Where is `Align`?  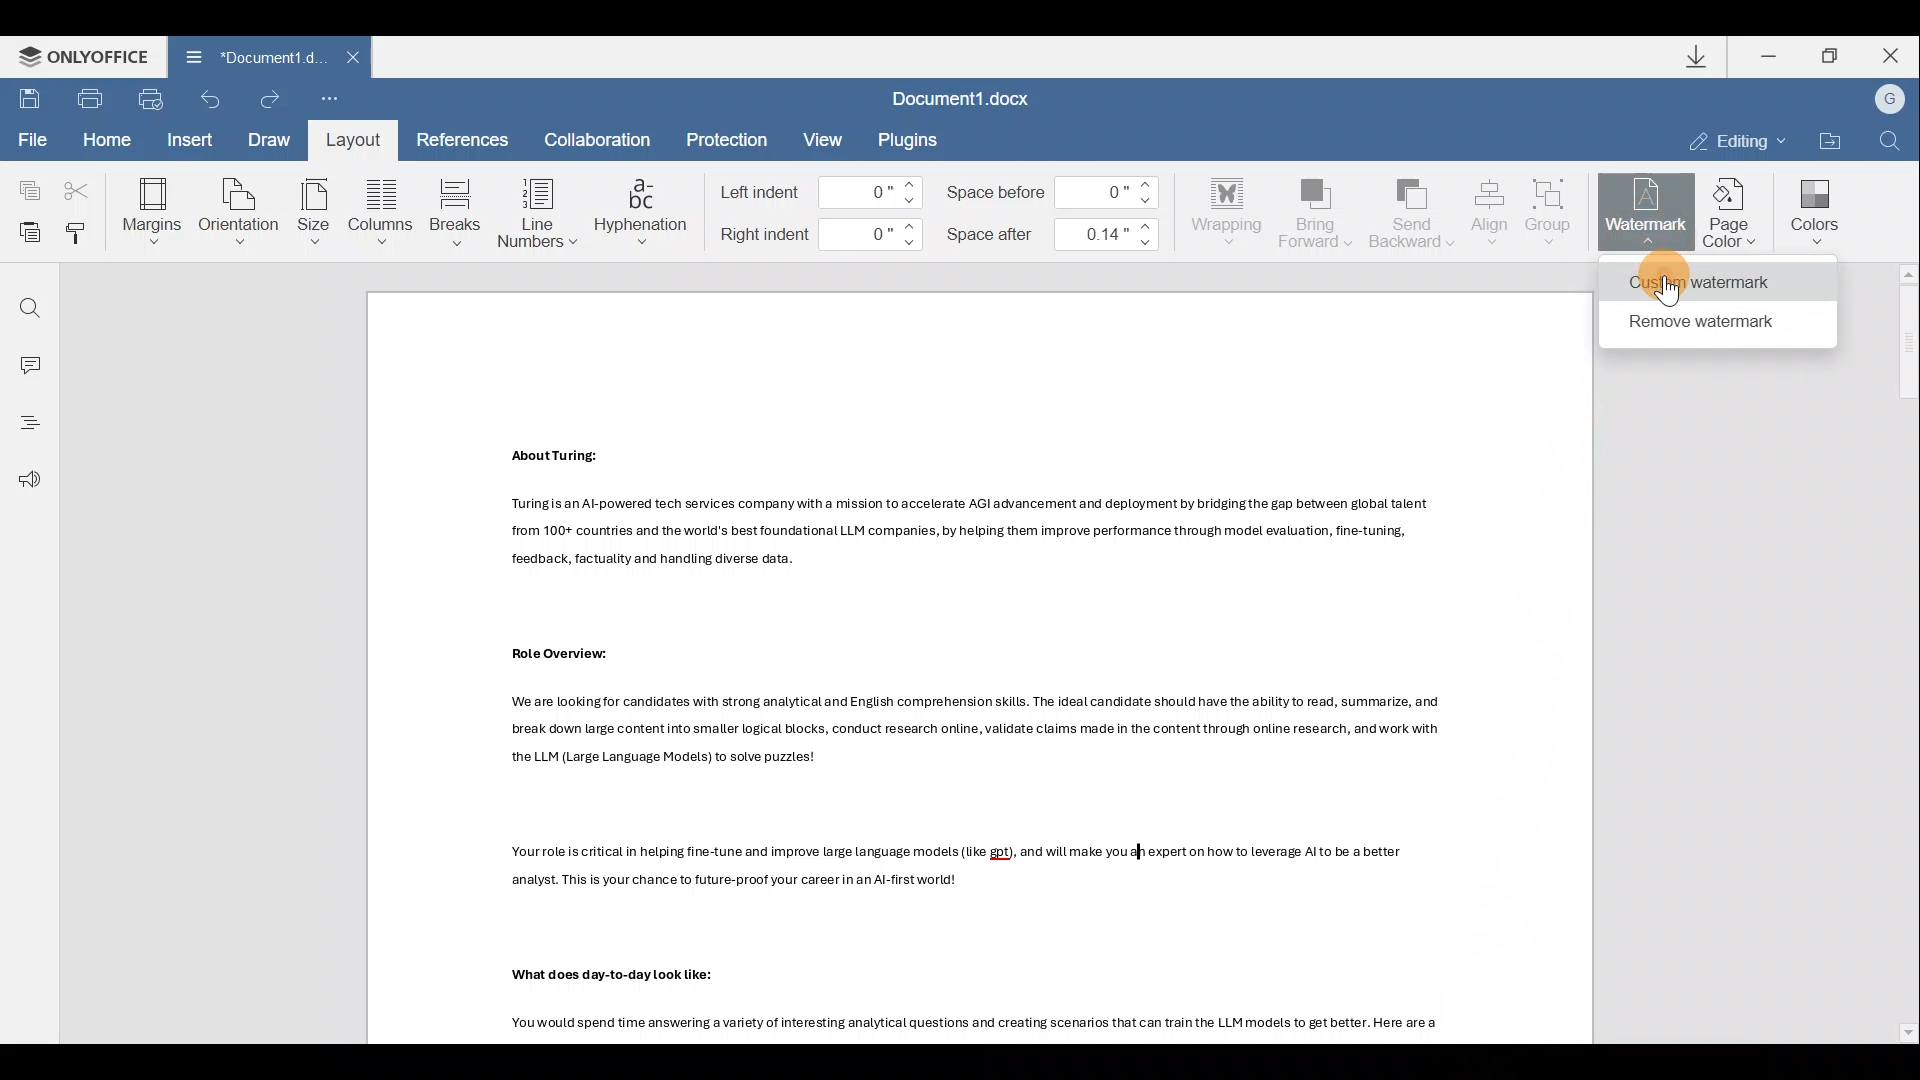
Align is located at coordinates (1490, 213).